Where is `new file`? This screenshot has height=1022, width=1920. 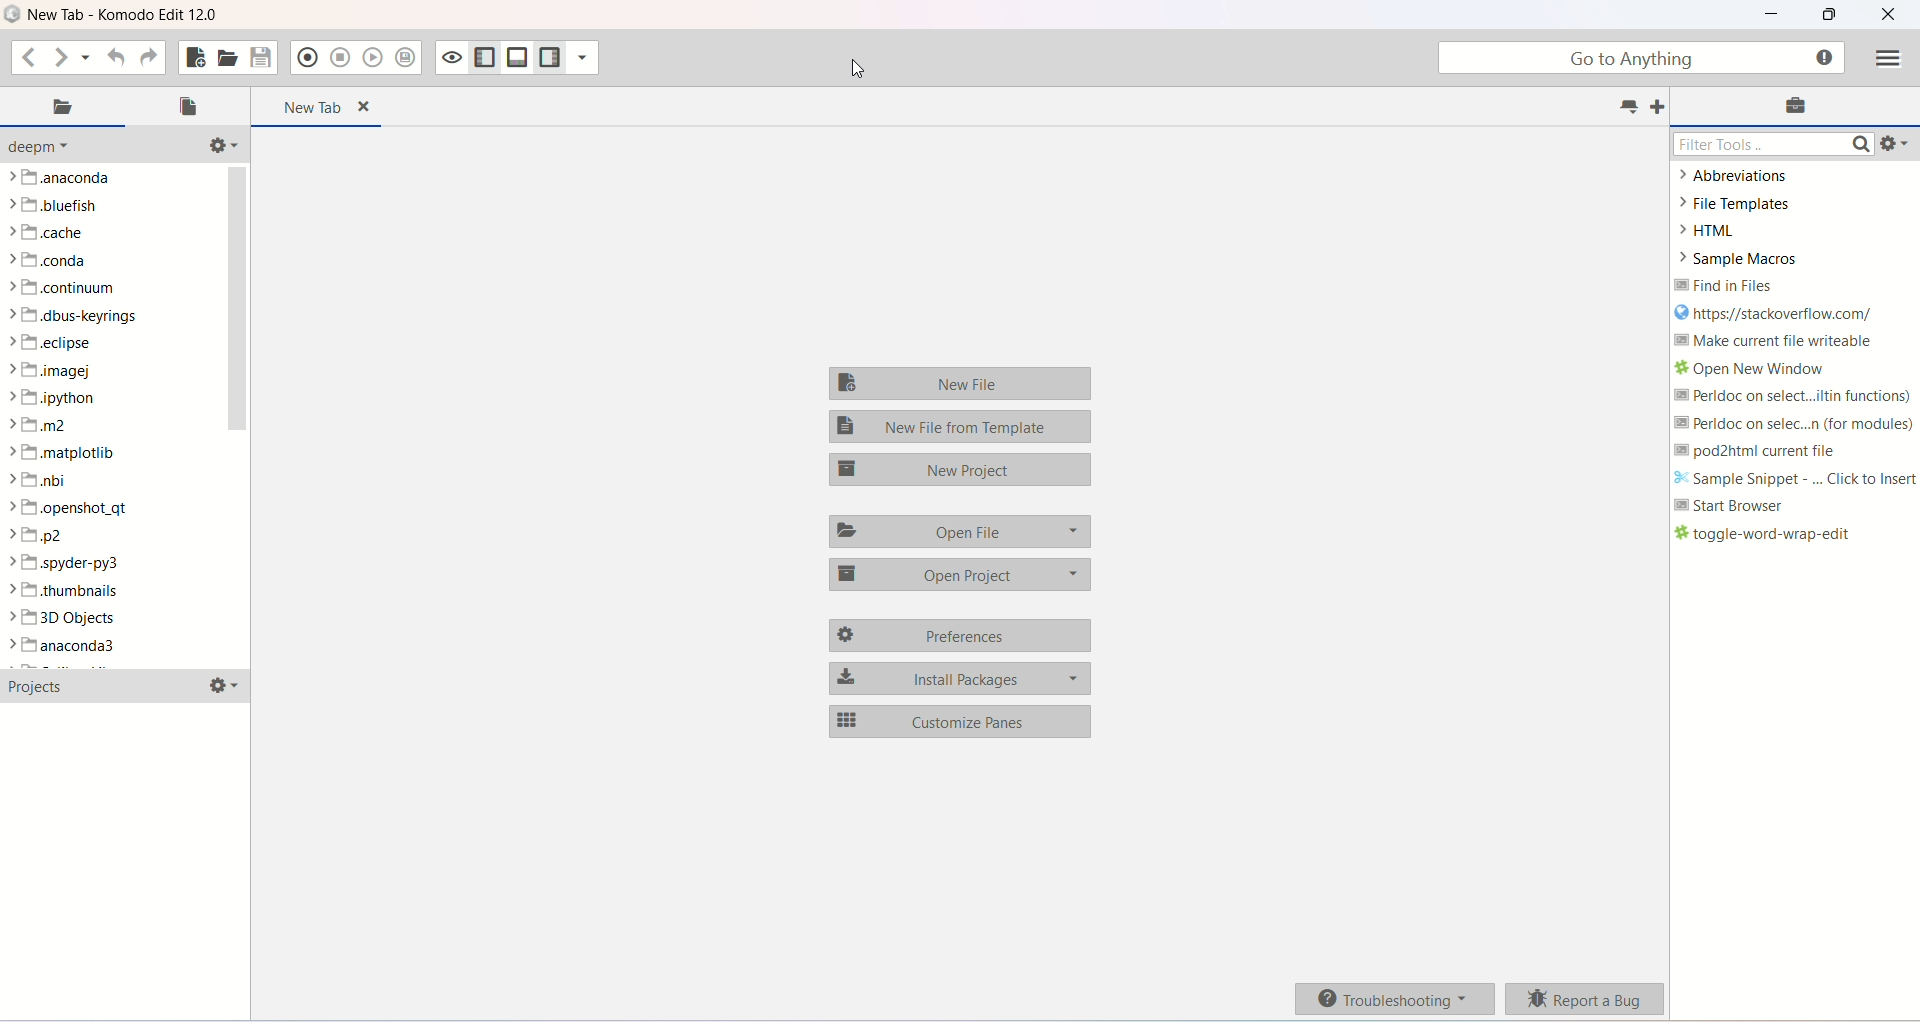 new file is located at coordinates (957, 383).